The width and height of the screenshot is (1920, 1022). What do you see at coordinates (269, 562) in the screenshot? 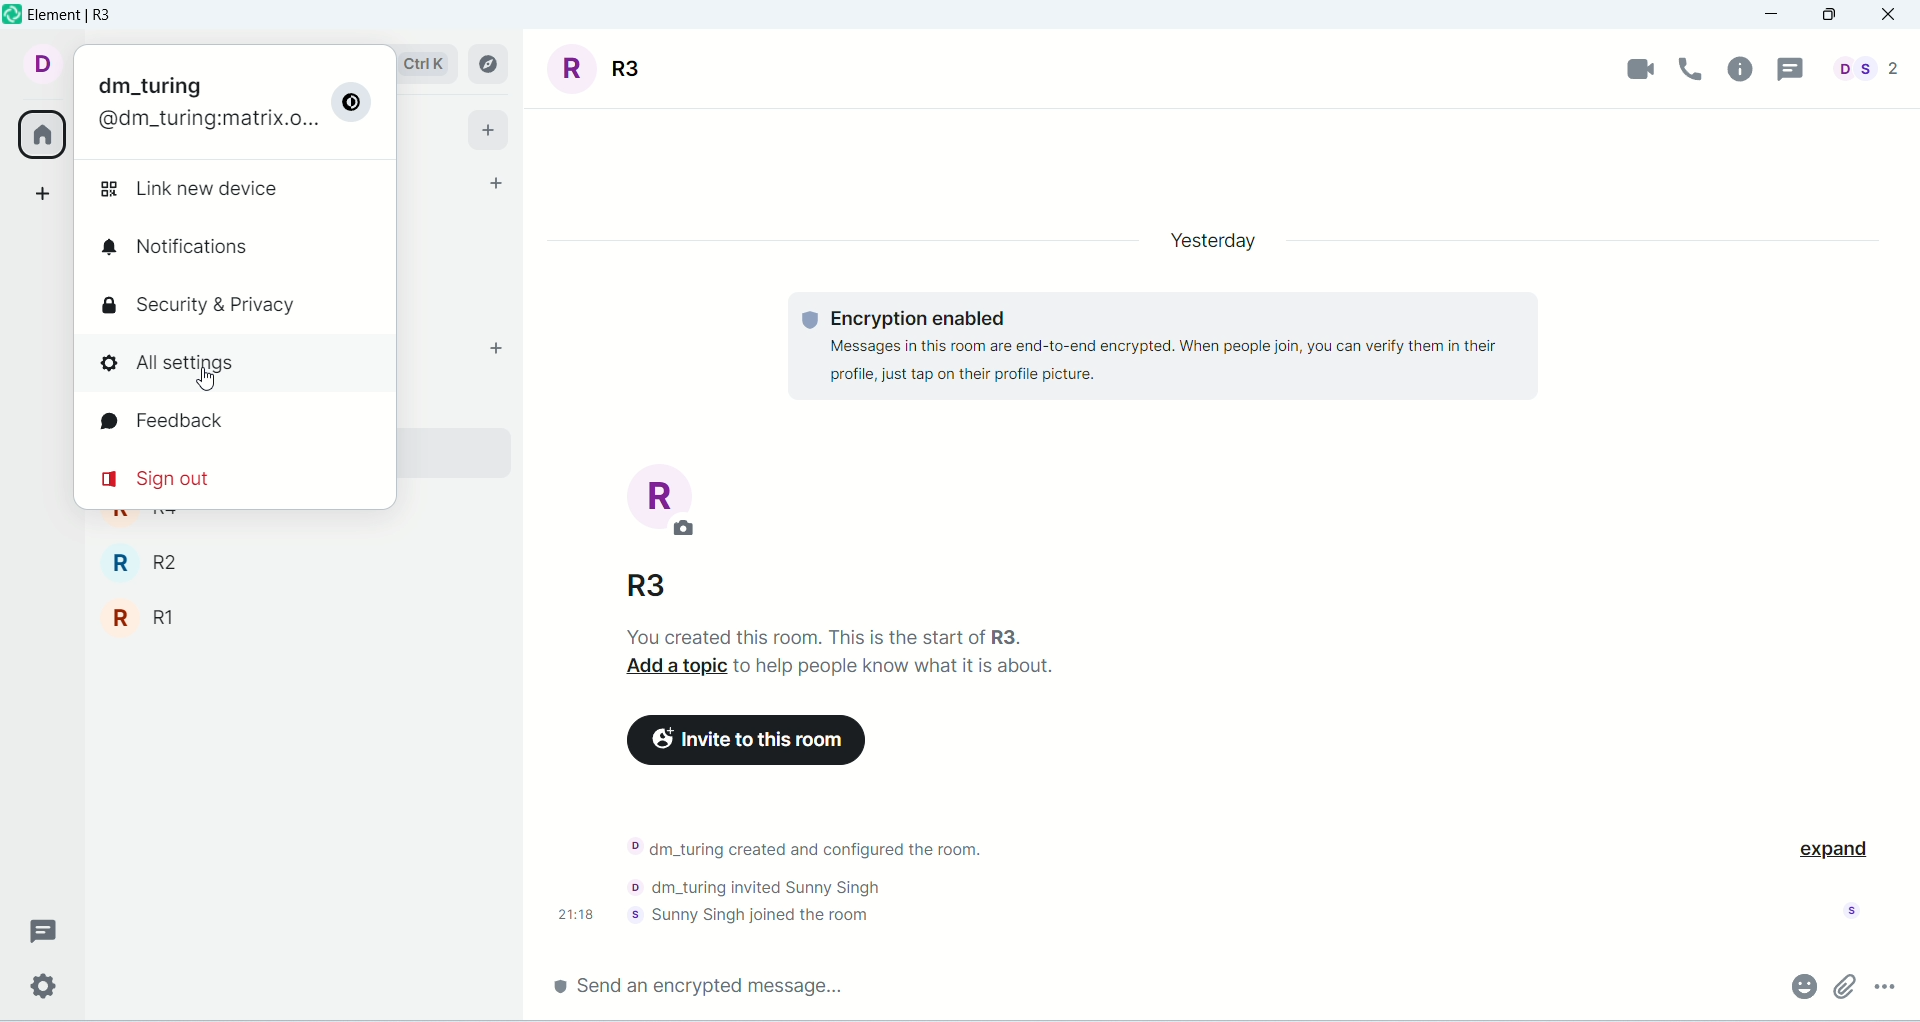
I see `R2` at bounding box center [269, 562].